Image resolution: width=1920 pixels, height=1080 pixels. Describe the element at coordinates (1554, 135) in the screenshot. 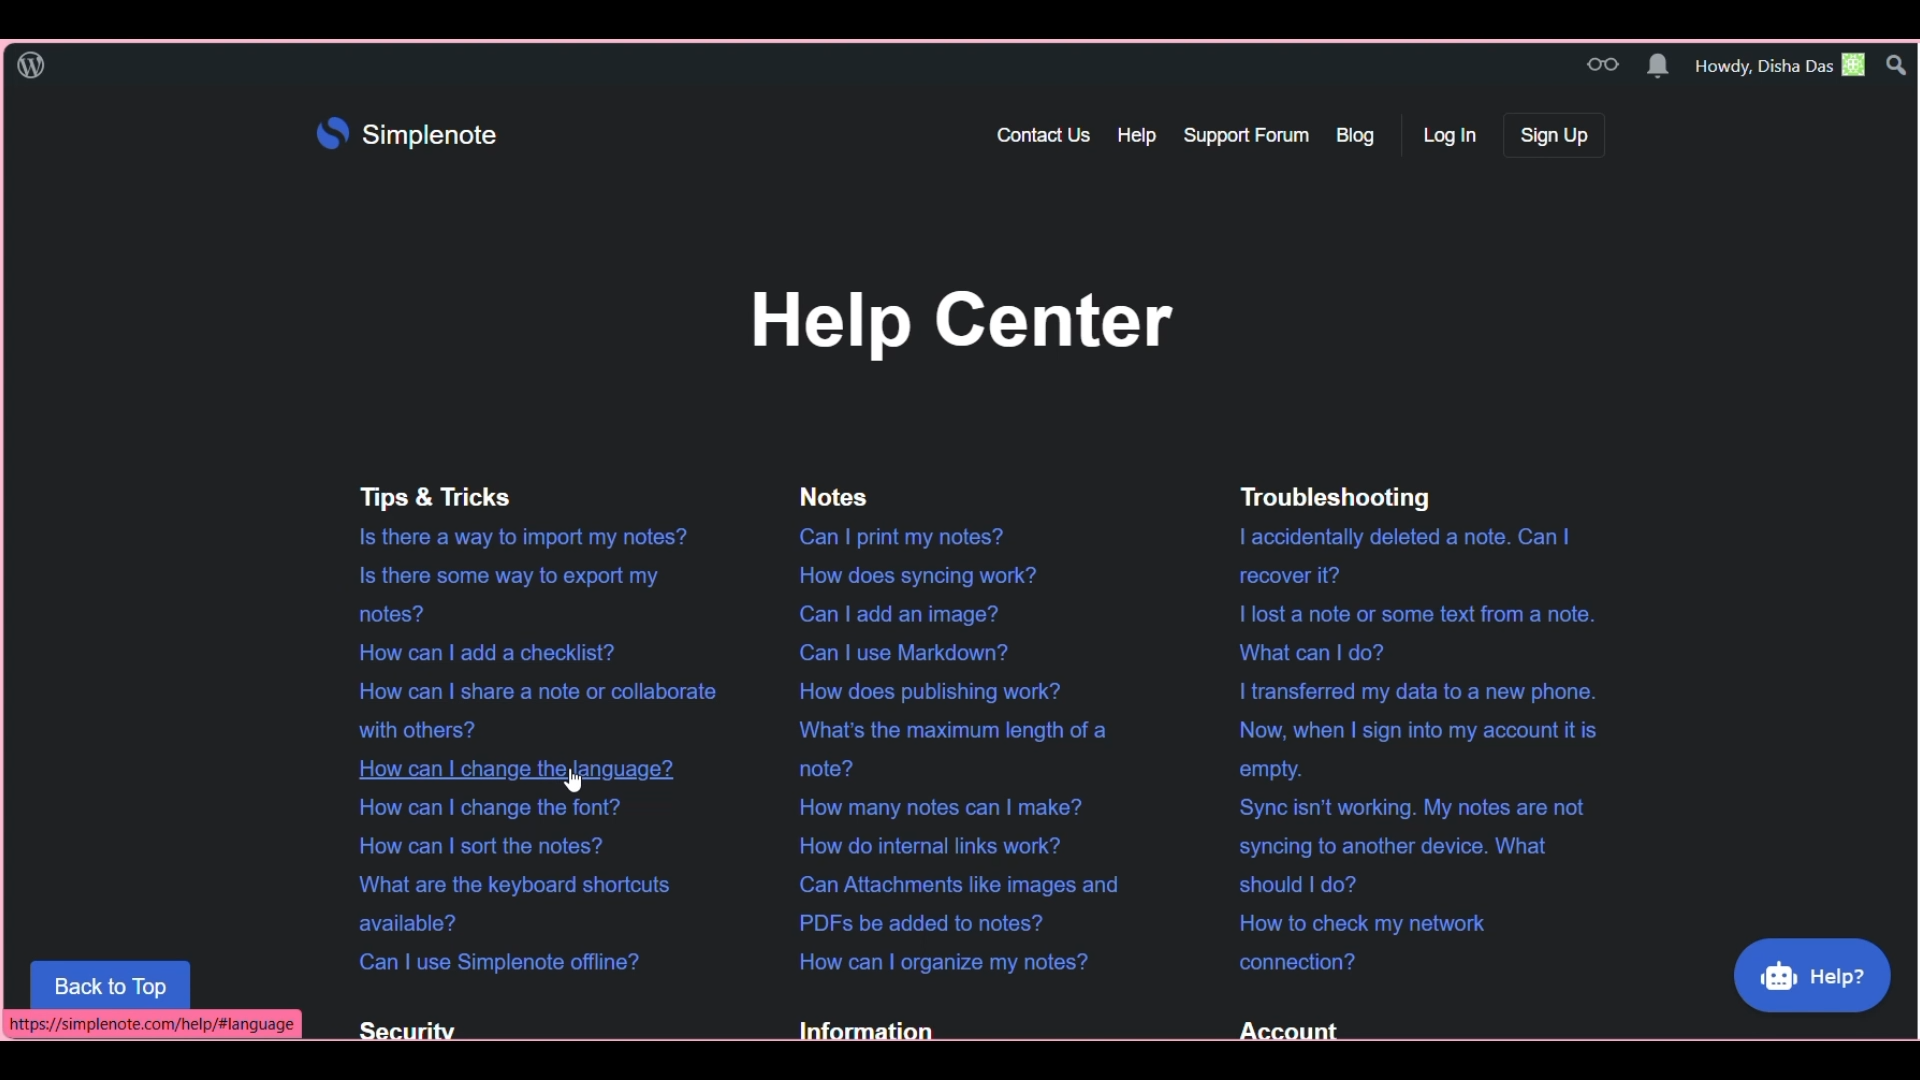

I see `Sign up` at that location.